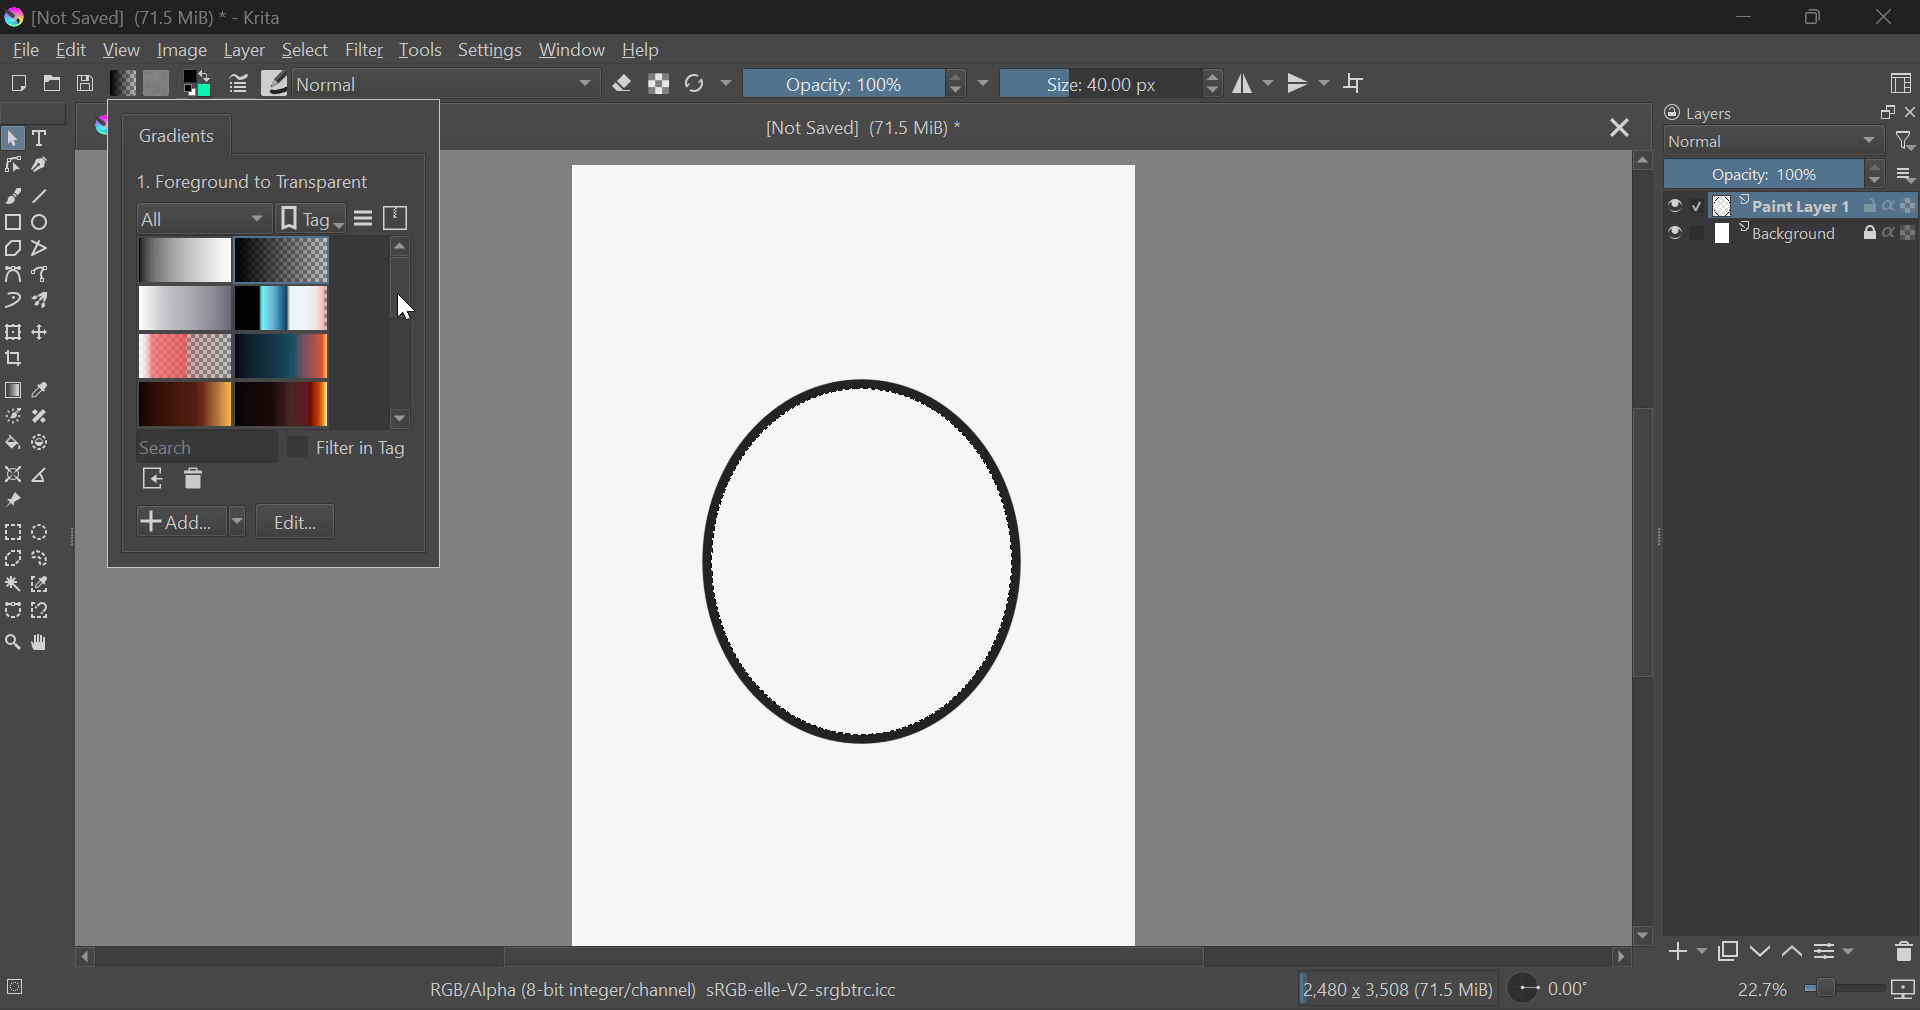 This screenshot has height=1010, width=1920. I want to click on zoom value, so click(1764, 990).